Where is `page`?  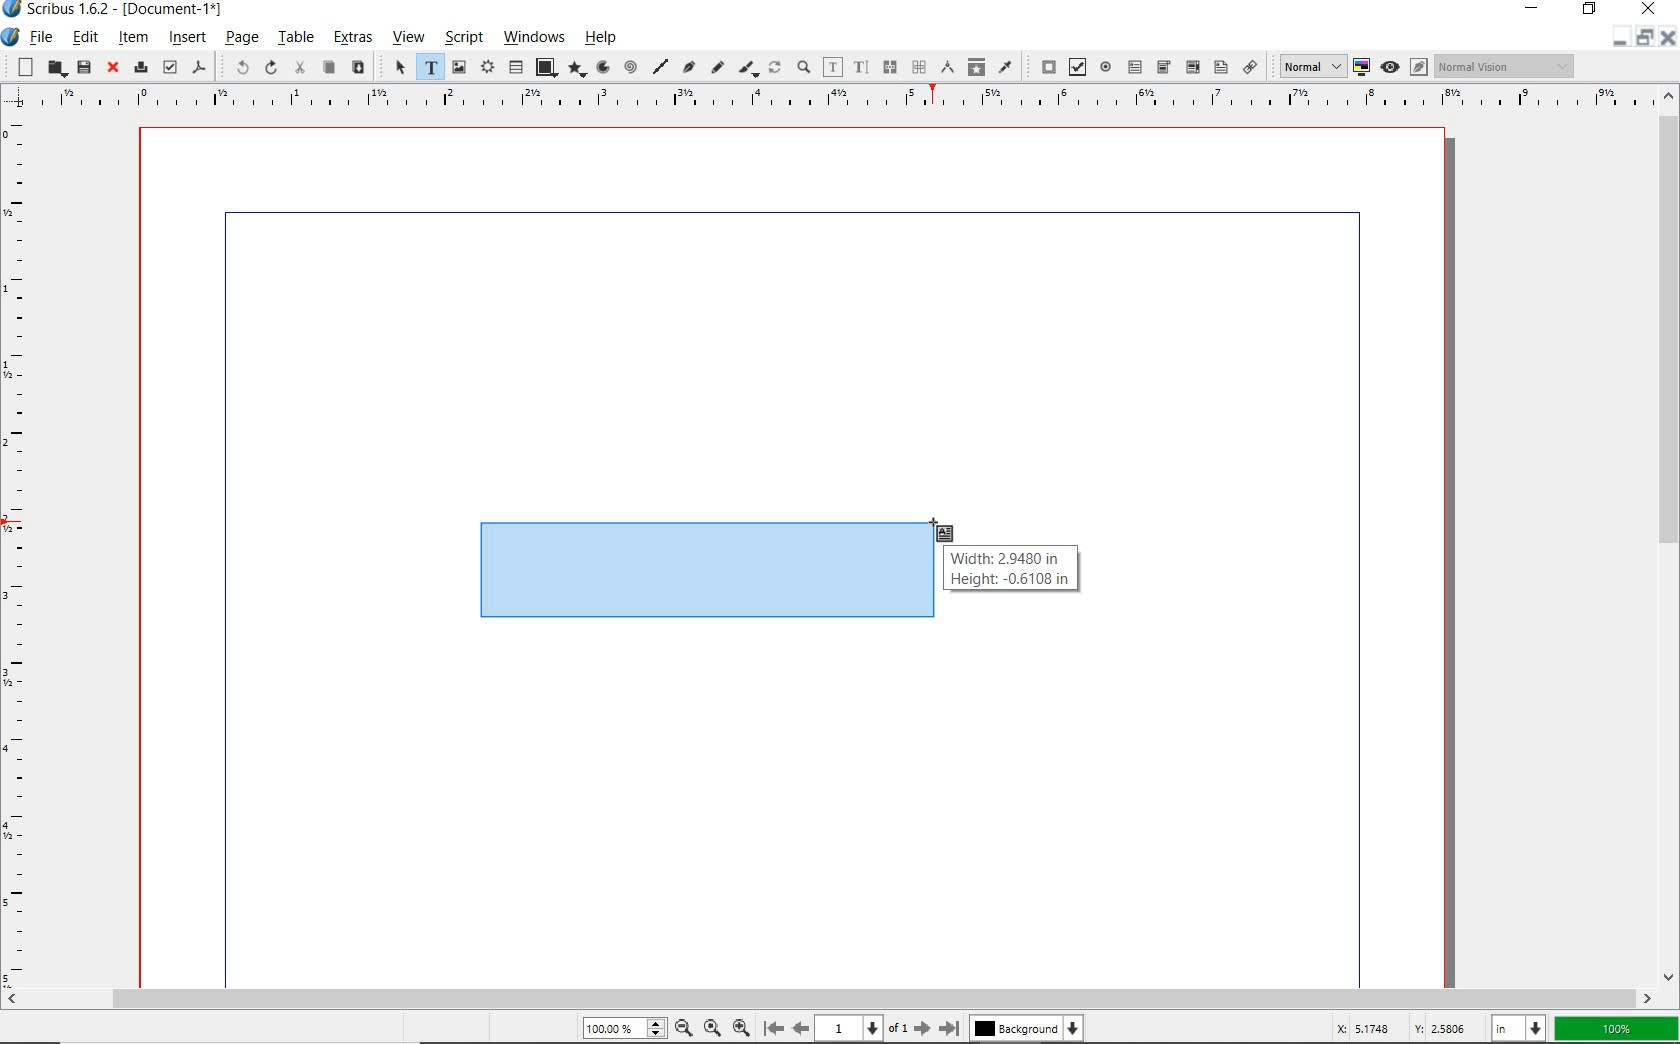 page is located at coordinates (241, 39).